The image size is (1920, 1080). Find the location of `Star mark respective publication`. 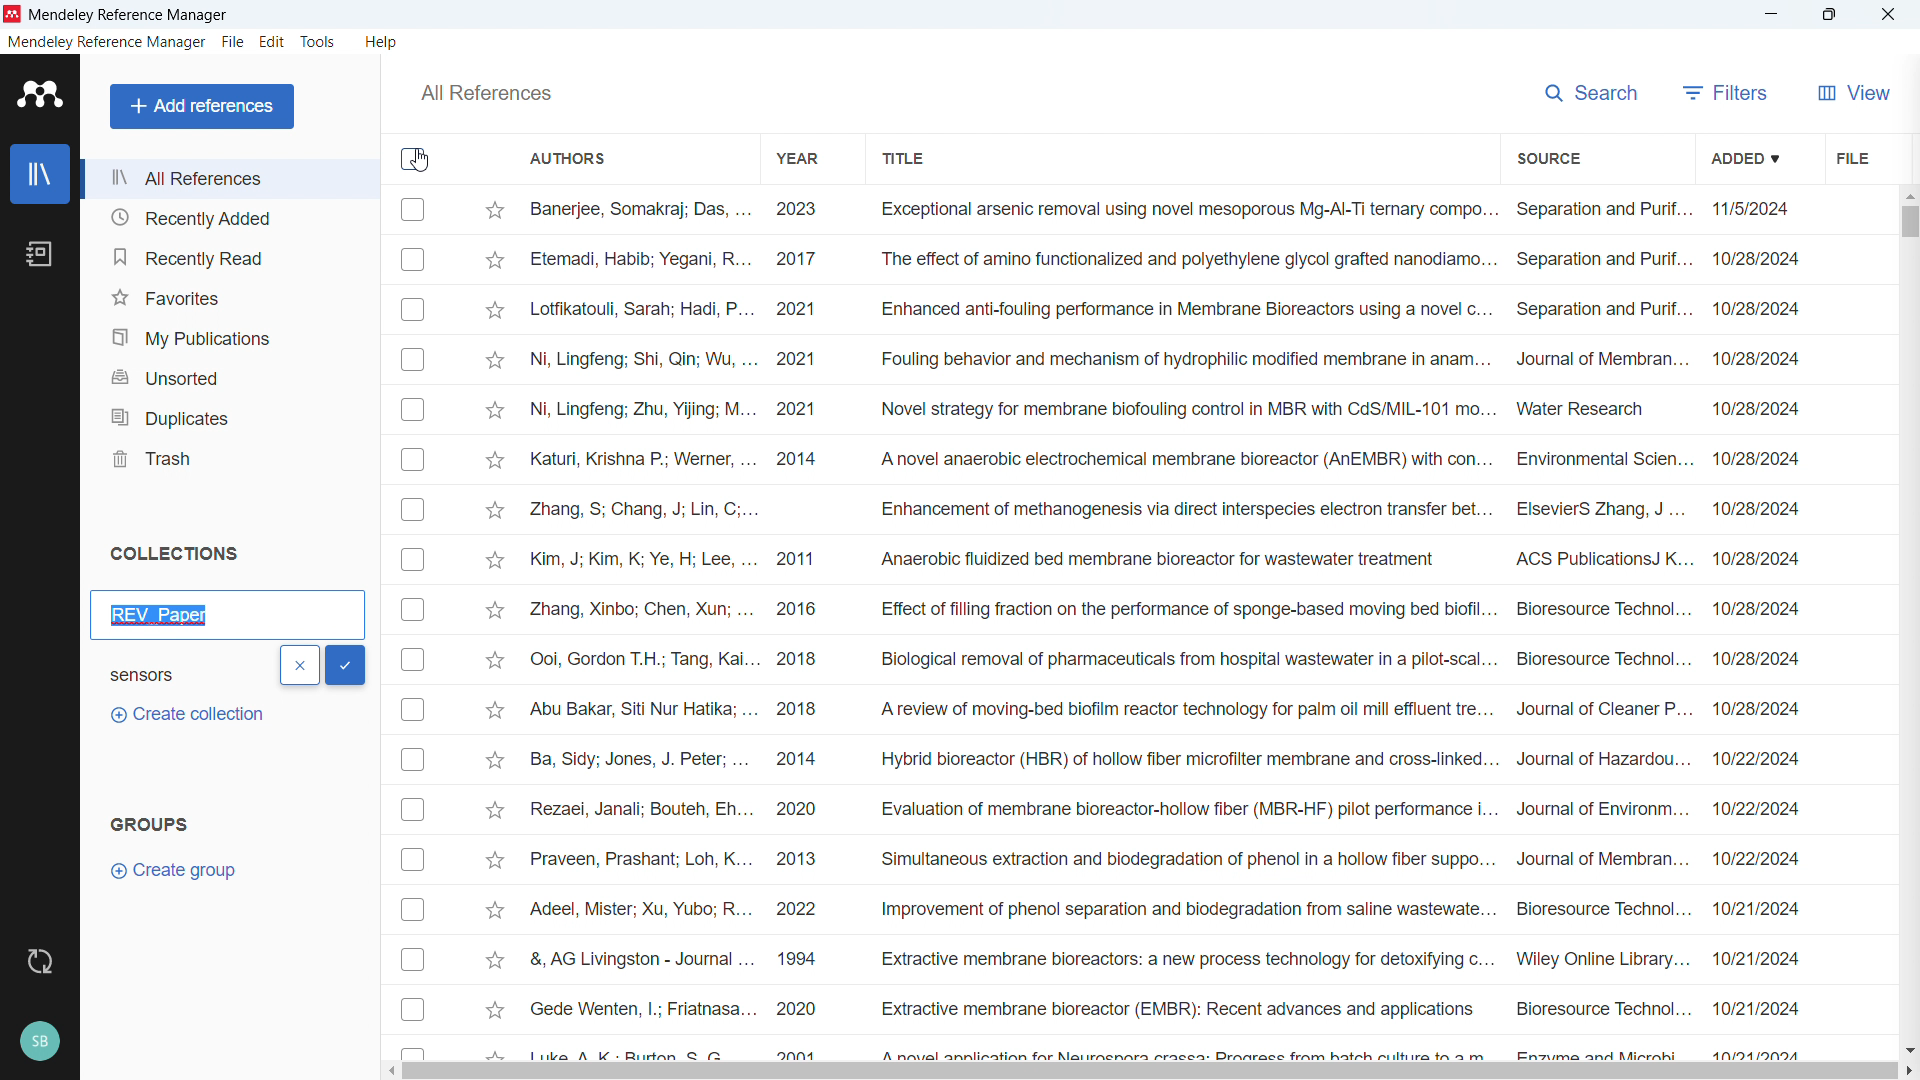

Star mark respective publication is located at coordinates (496, 361).